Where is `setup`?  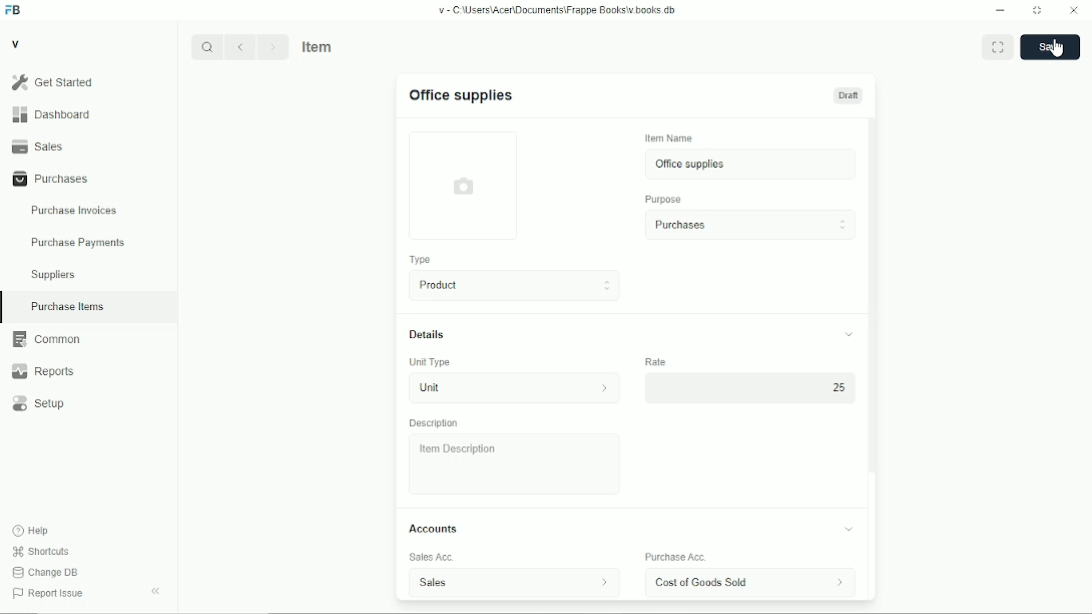
setup is located at coordinates (39, 404).